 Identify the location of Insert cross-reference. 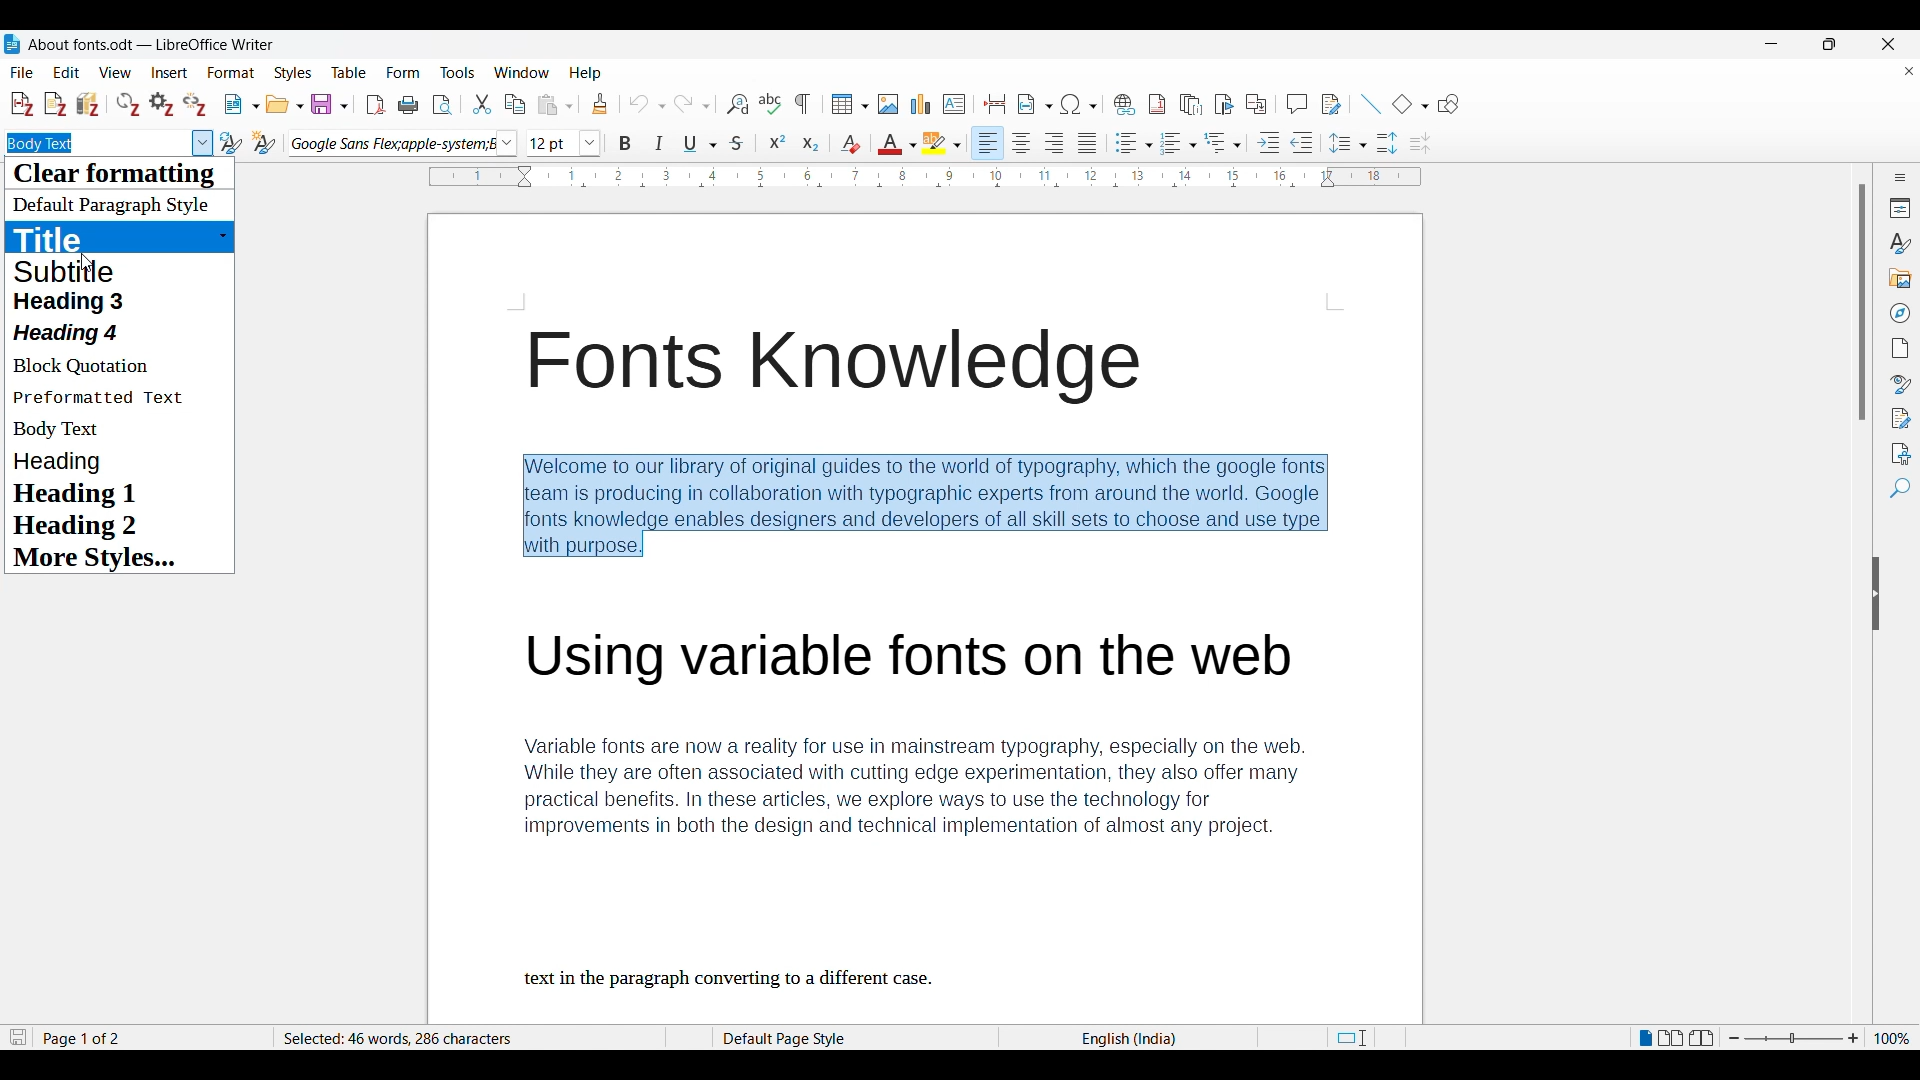
(1257, 104).